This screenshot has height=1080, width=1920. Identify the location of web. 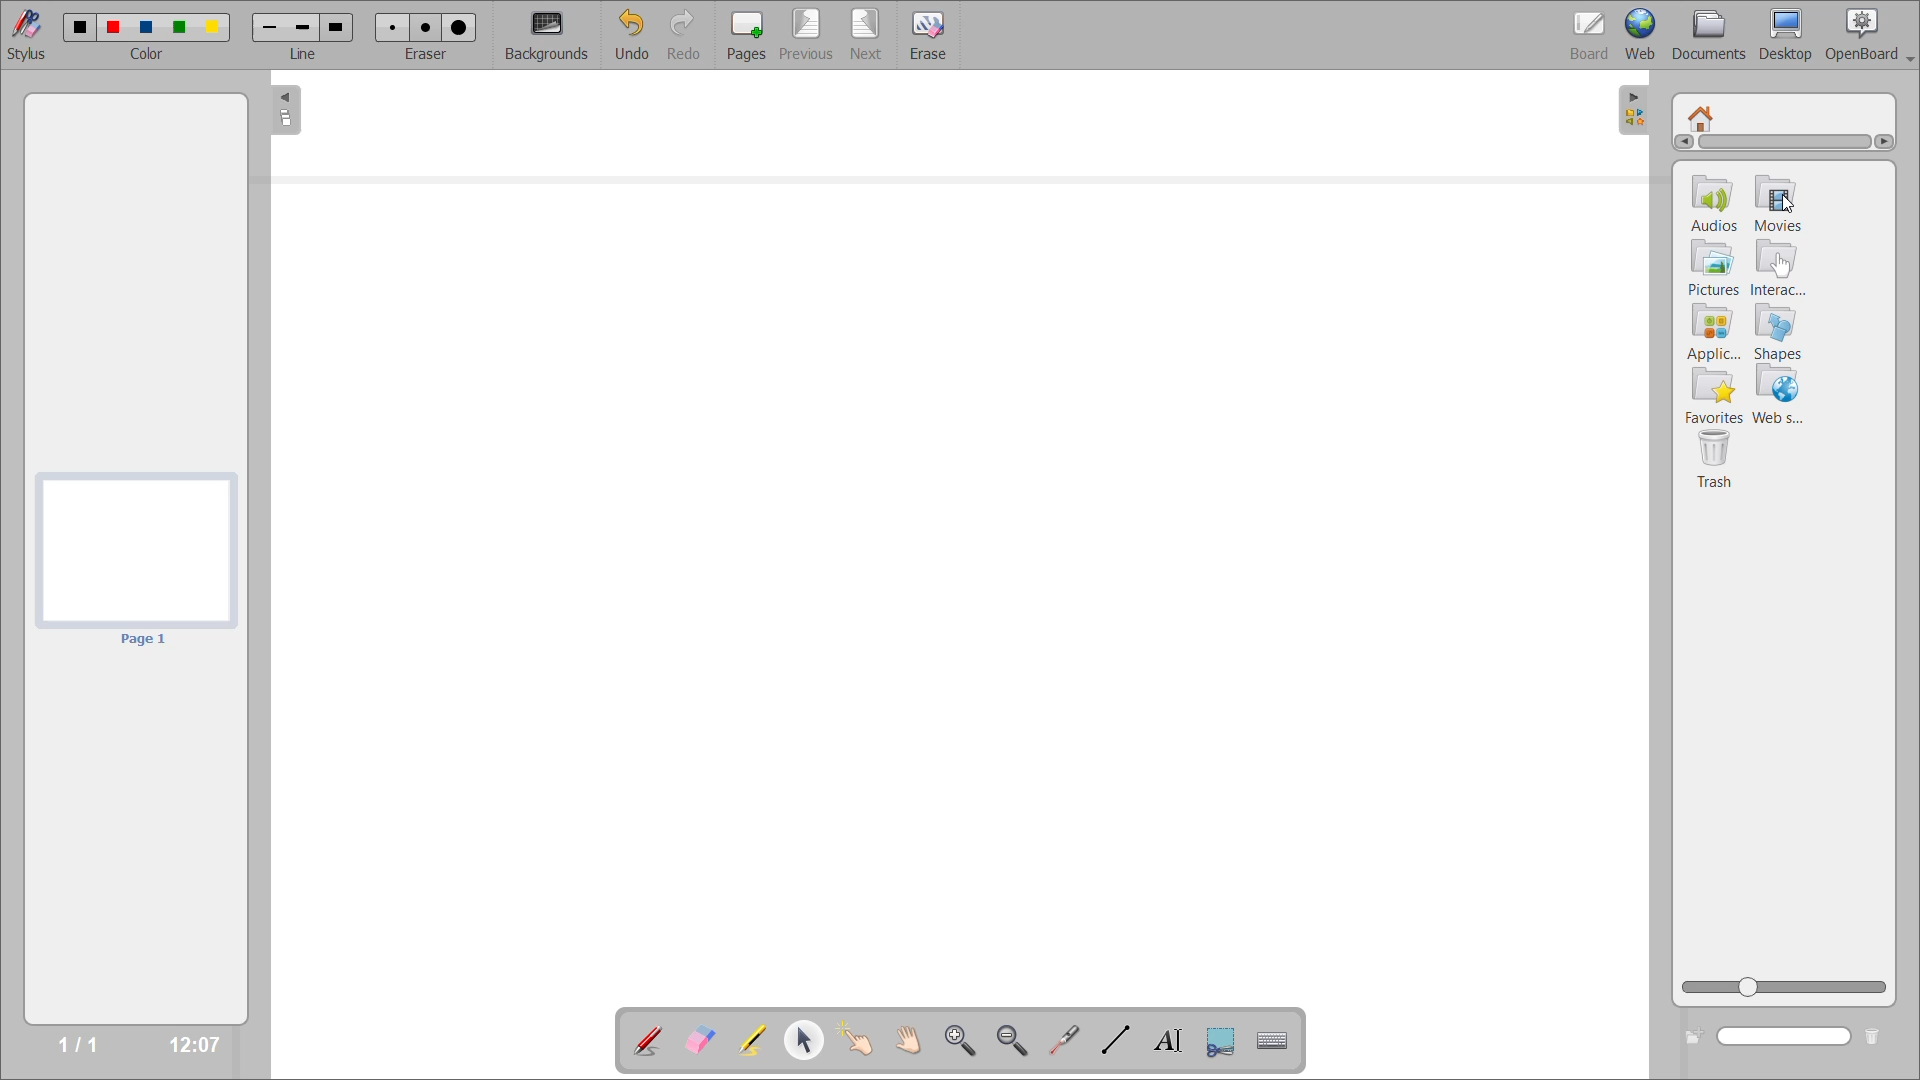
(1644, 36).